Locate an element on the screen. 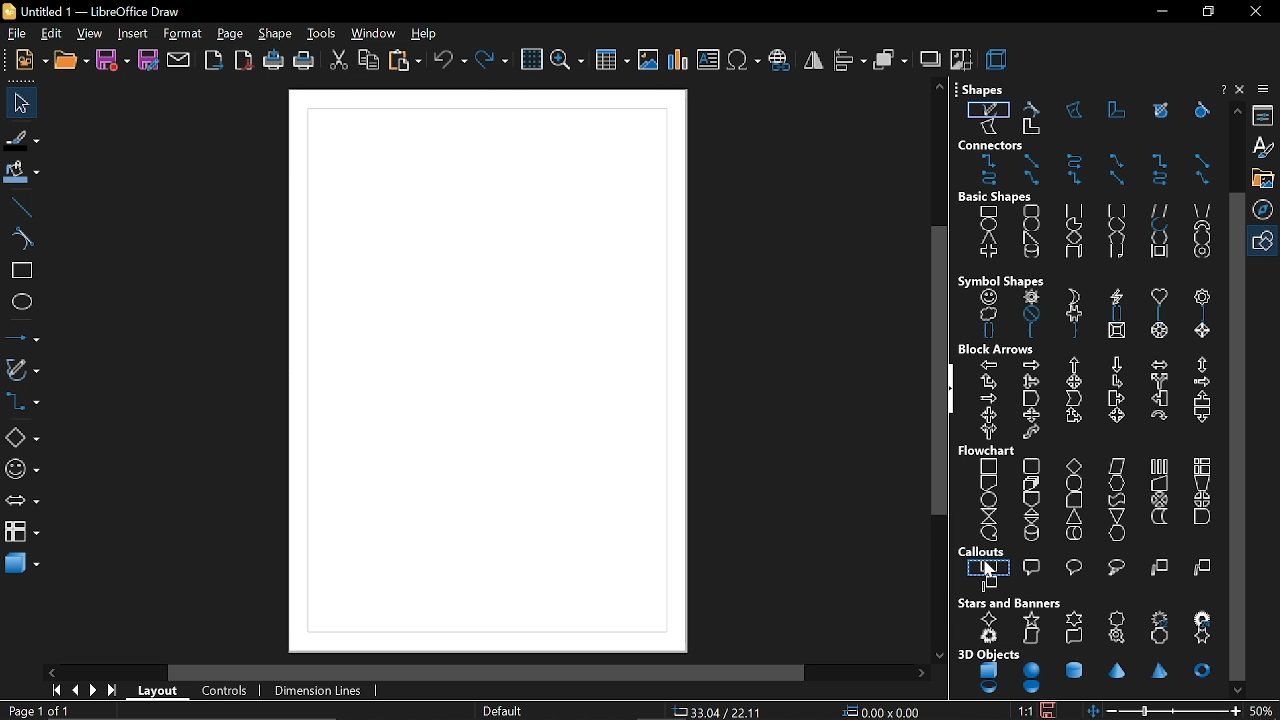 This screenshot has height=720, width=1280. right brace is located at coordinates (1074, 335).